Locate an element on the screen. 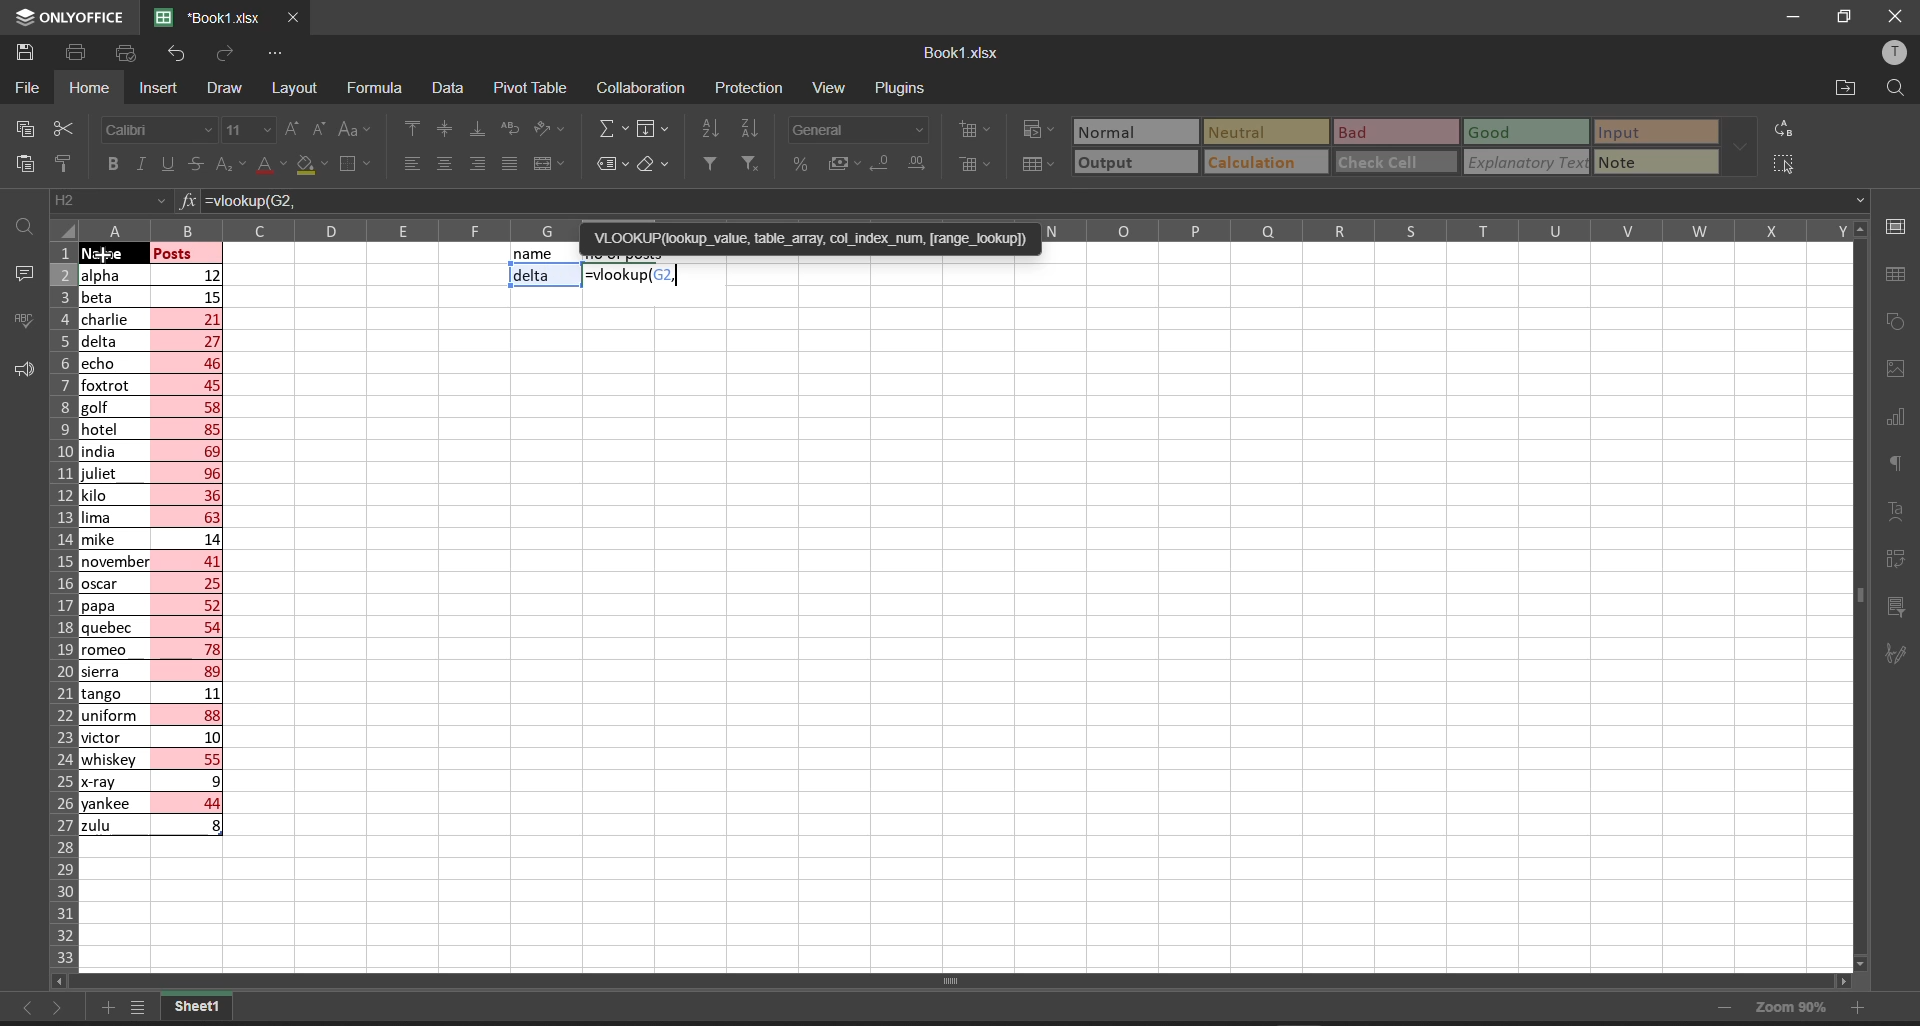 Image resolution: width=1920 pixels, height=1026 pixels. cut is located at coordinates (65, 125).